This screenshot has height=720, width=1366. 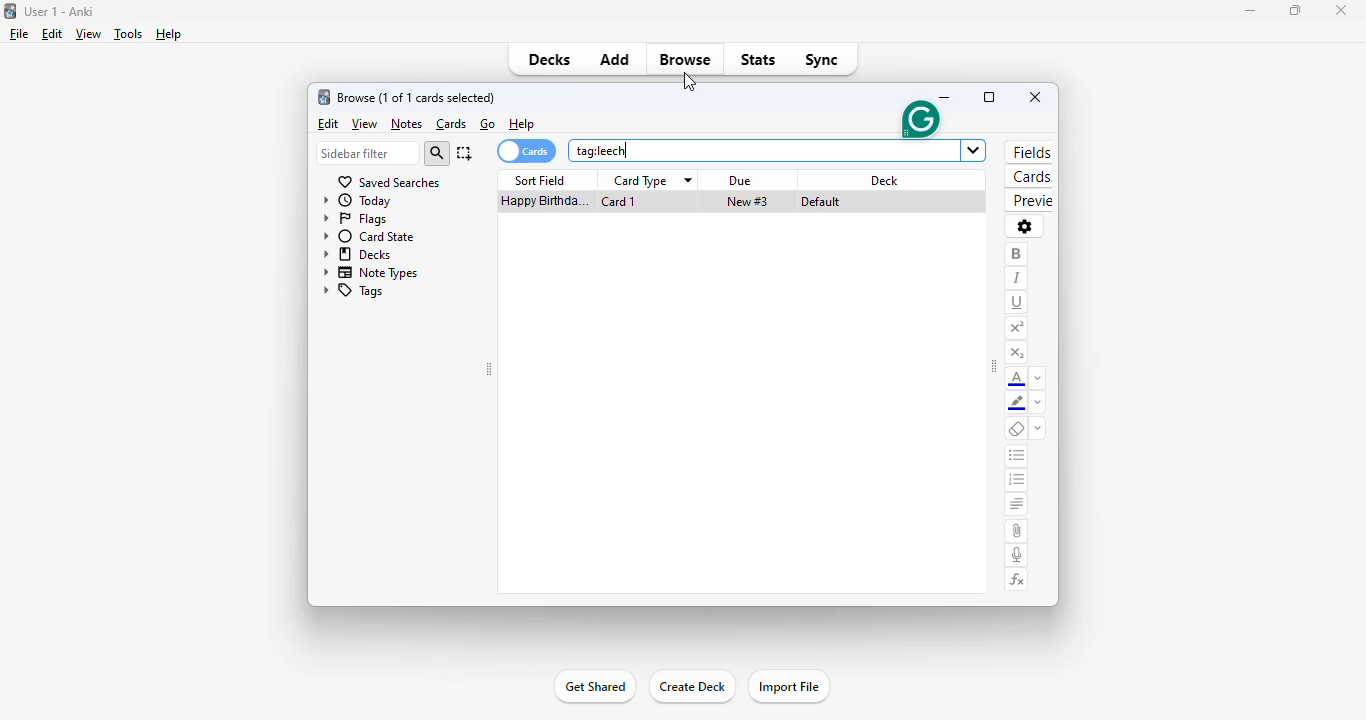 What do you see at coordinates (1018, 428) in the screenshot?
I see `remove formatting` at bounding box center [1018, 428].